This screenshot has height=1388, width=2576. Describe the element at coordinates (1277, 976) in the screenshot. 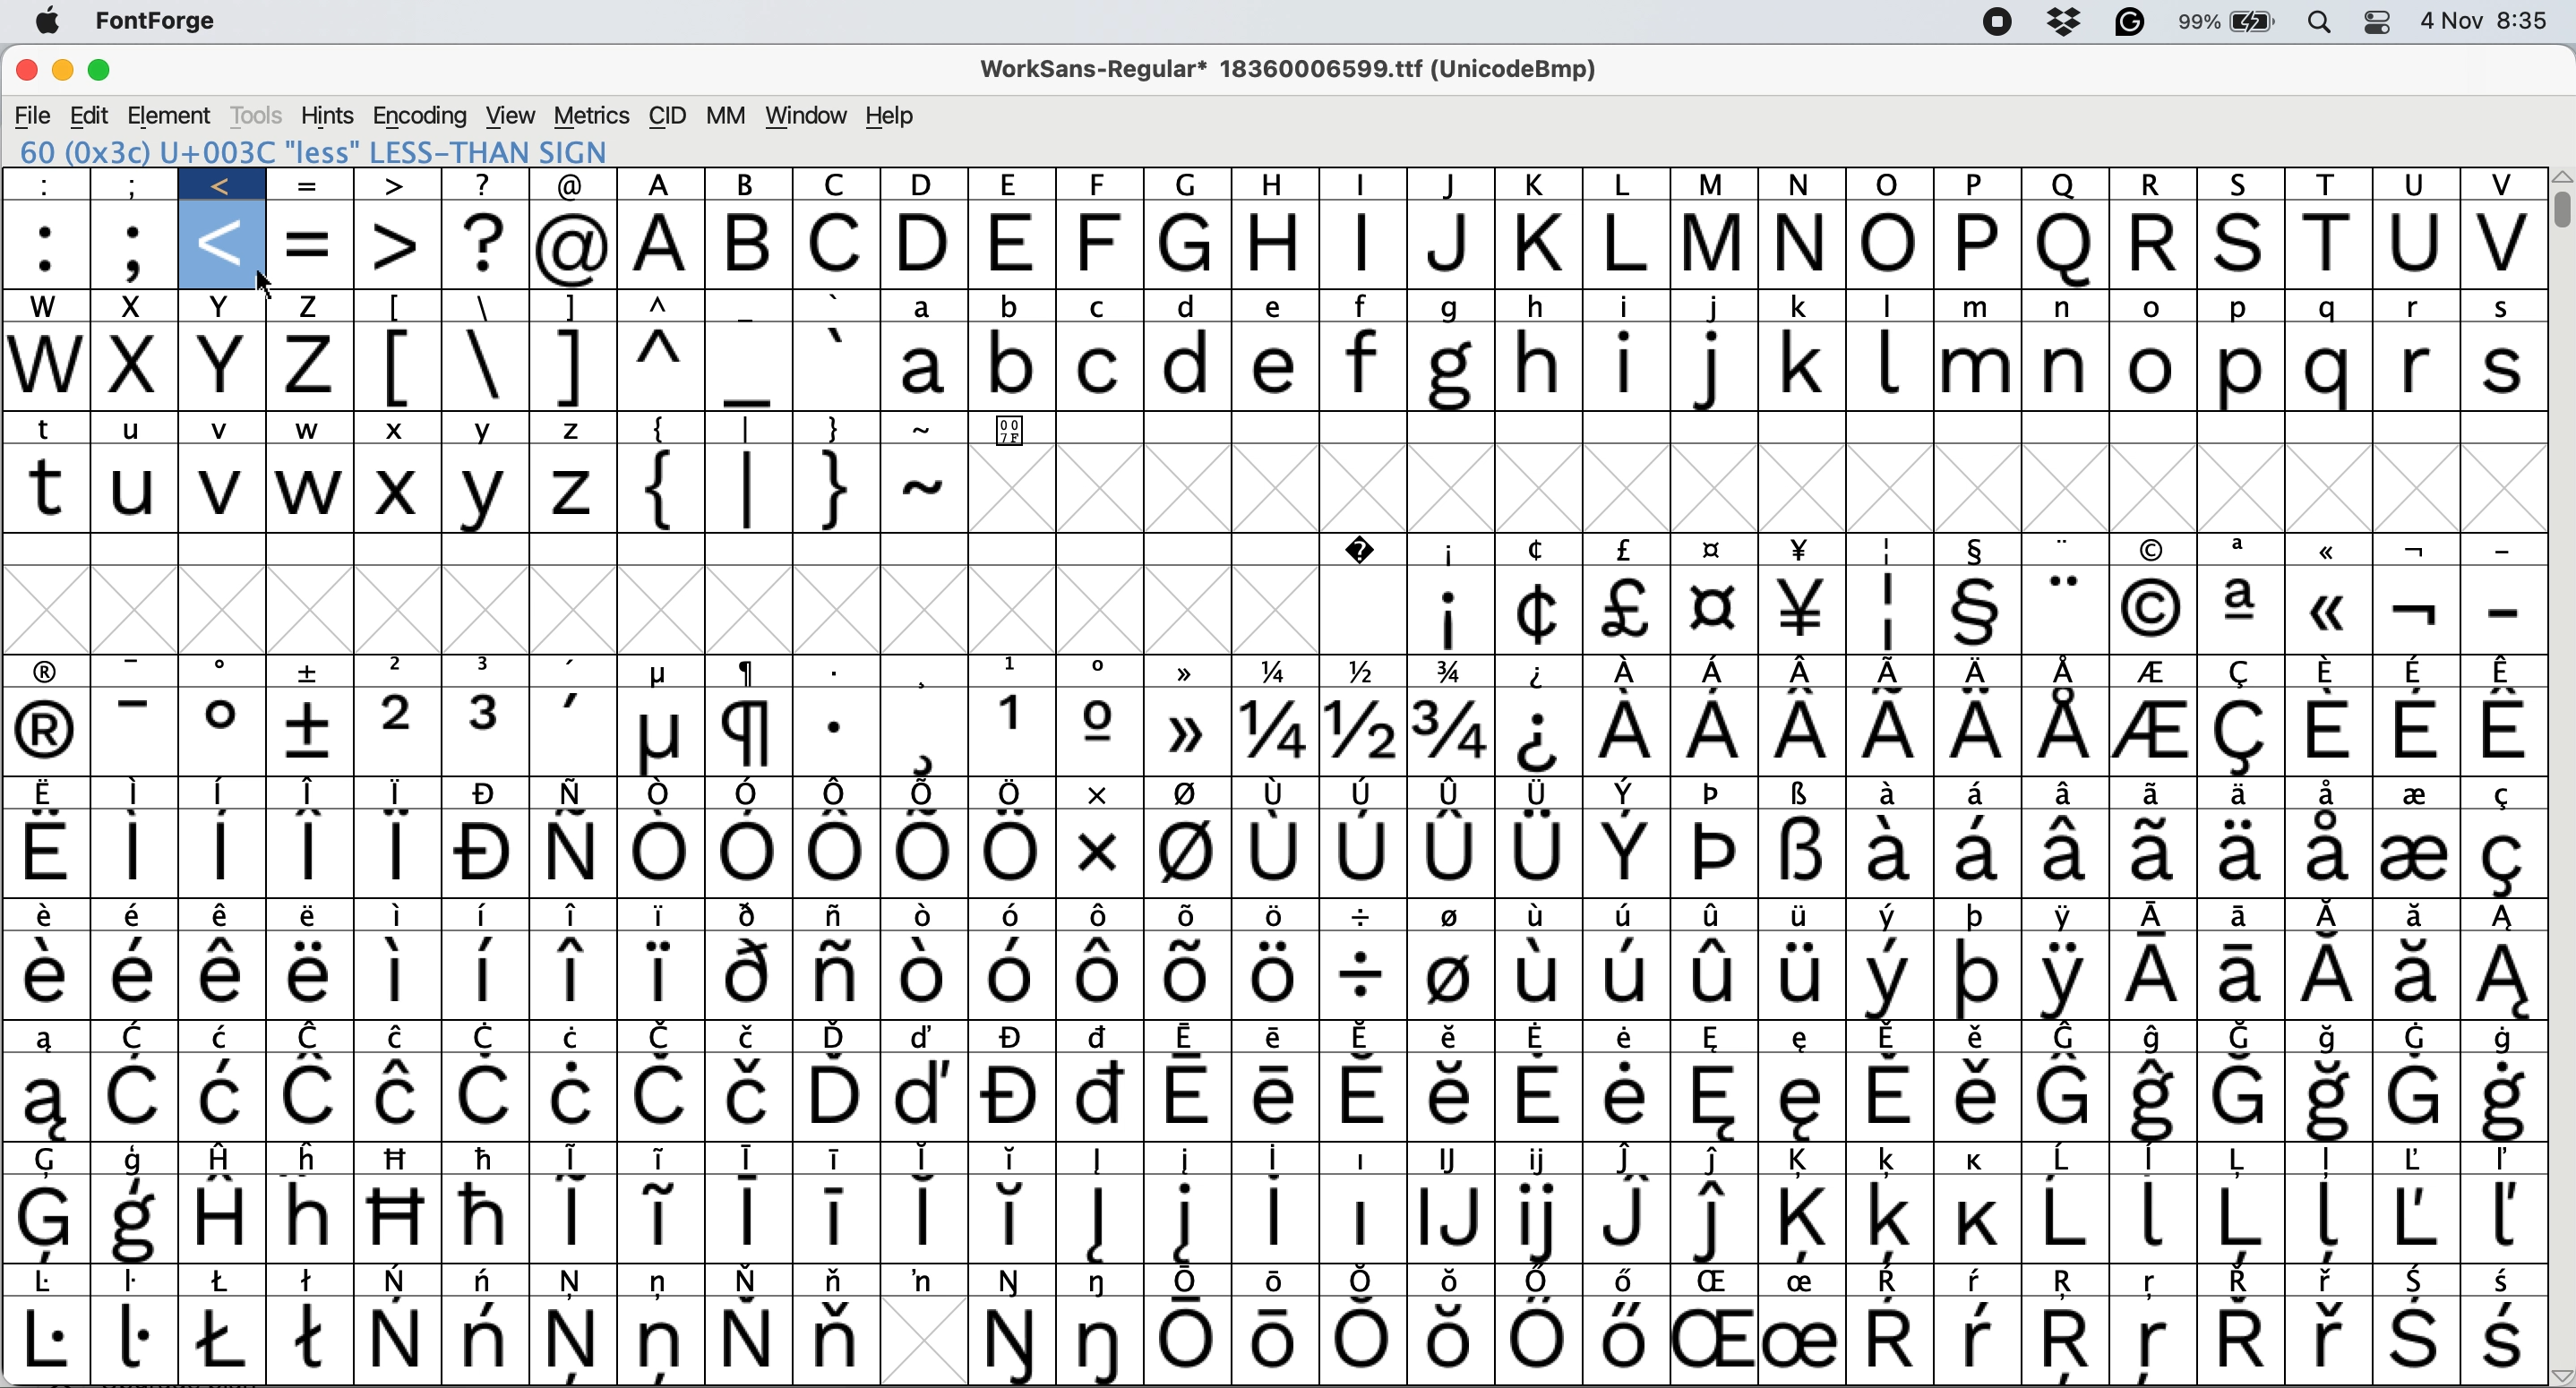

I see `Symbol` at that location.